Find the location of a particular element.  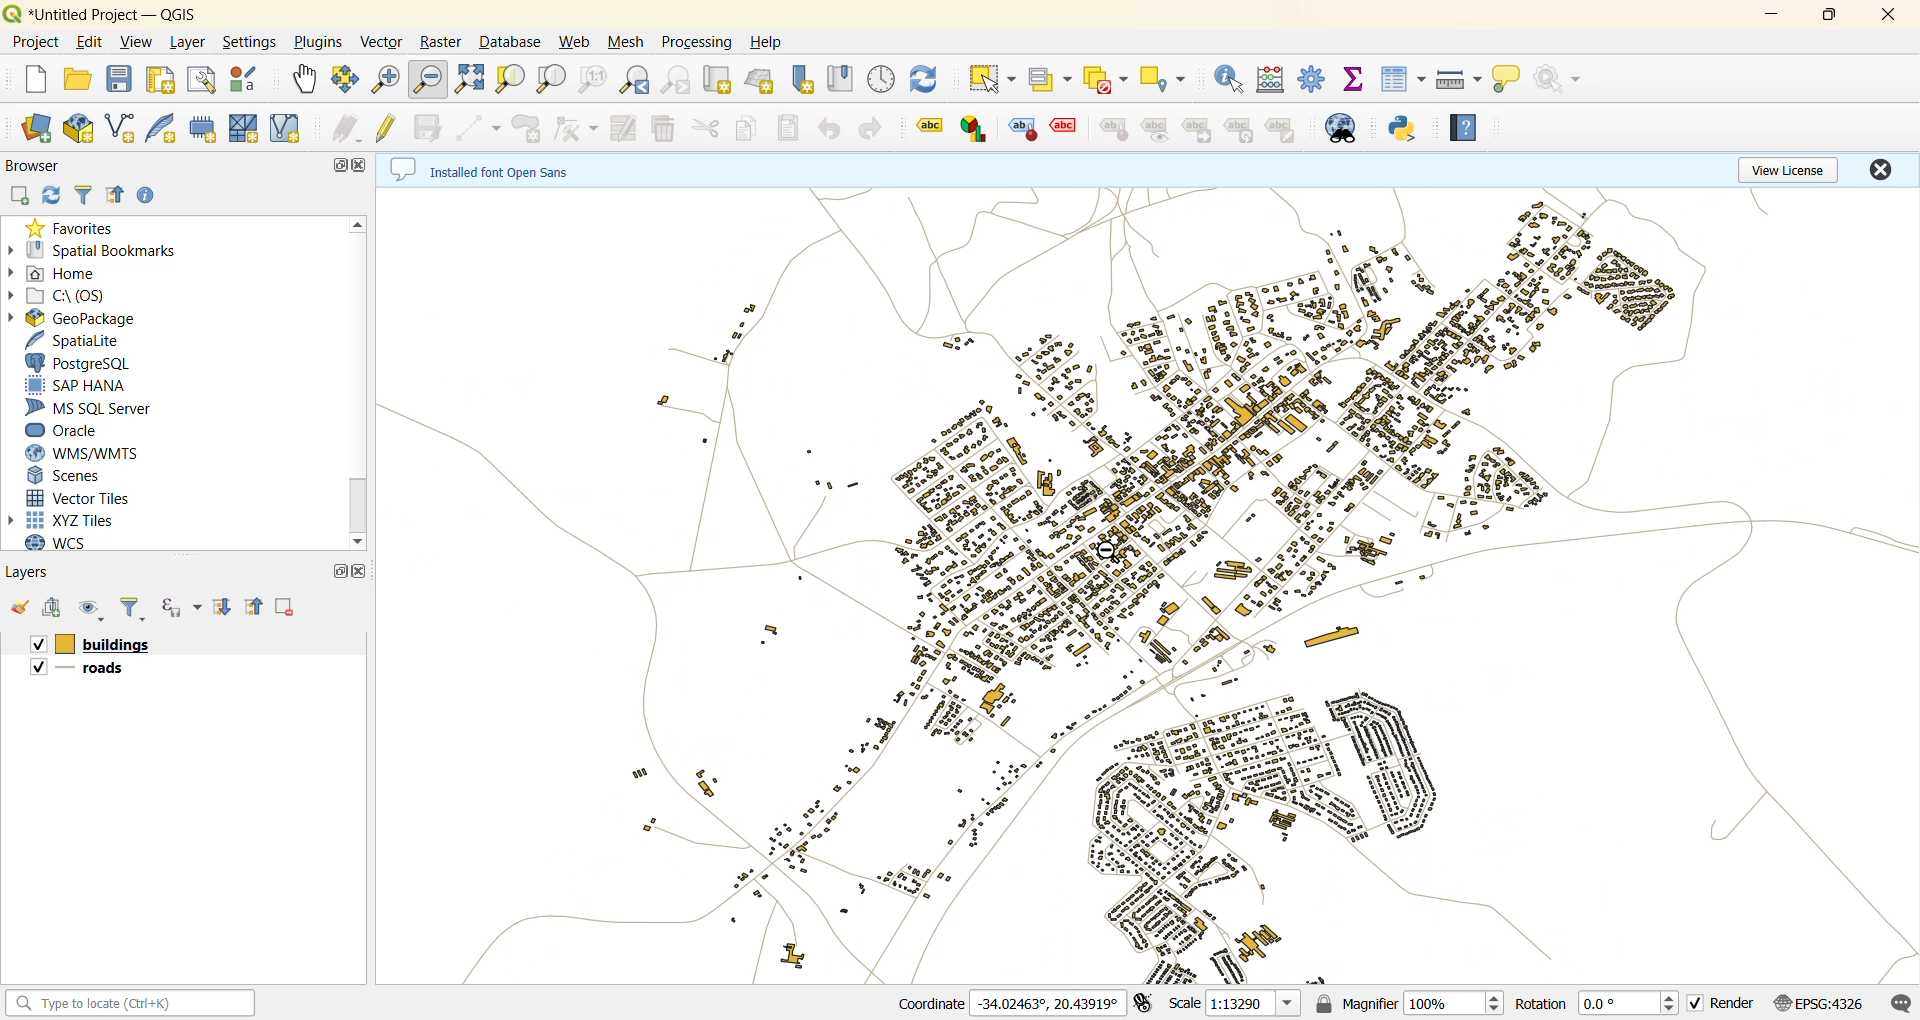

minimize is located at coordinates (1782, 13).